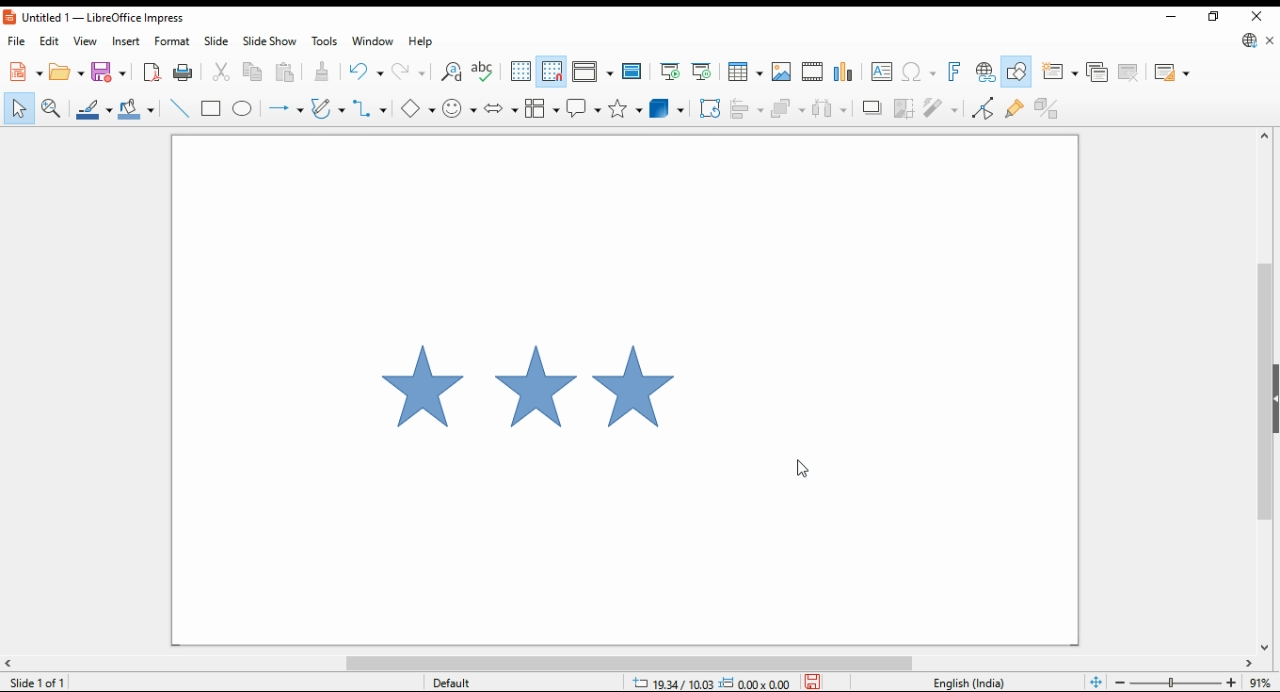  Describe the element at coordinates (459, 108) in the screenshot. I see `symbol shapes` at that location.